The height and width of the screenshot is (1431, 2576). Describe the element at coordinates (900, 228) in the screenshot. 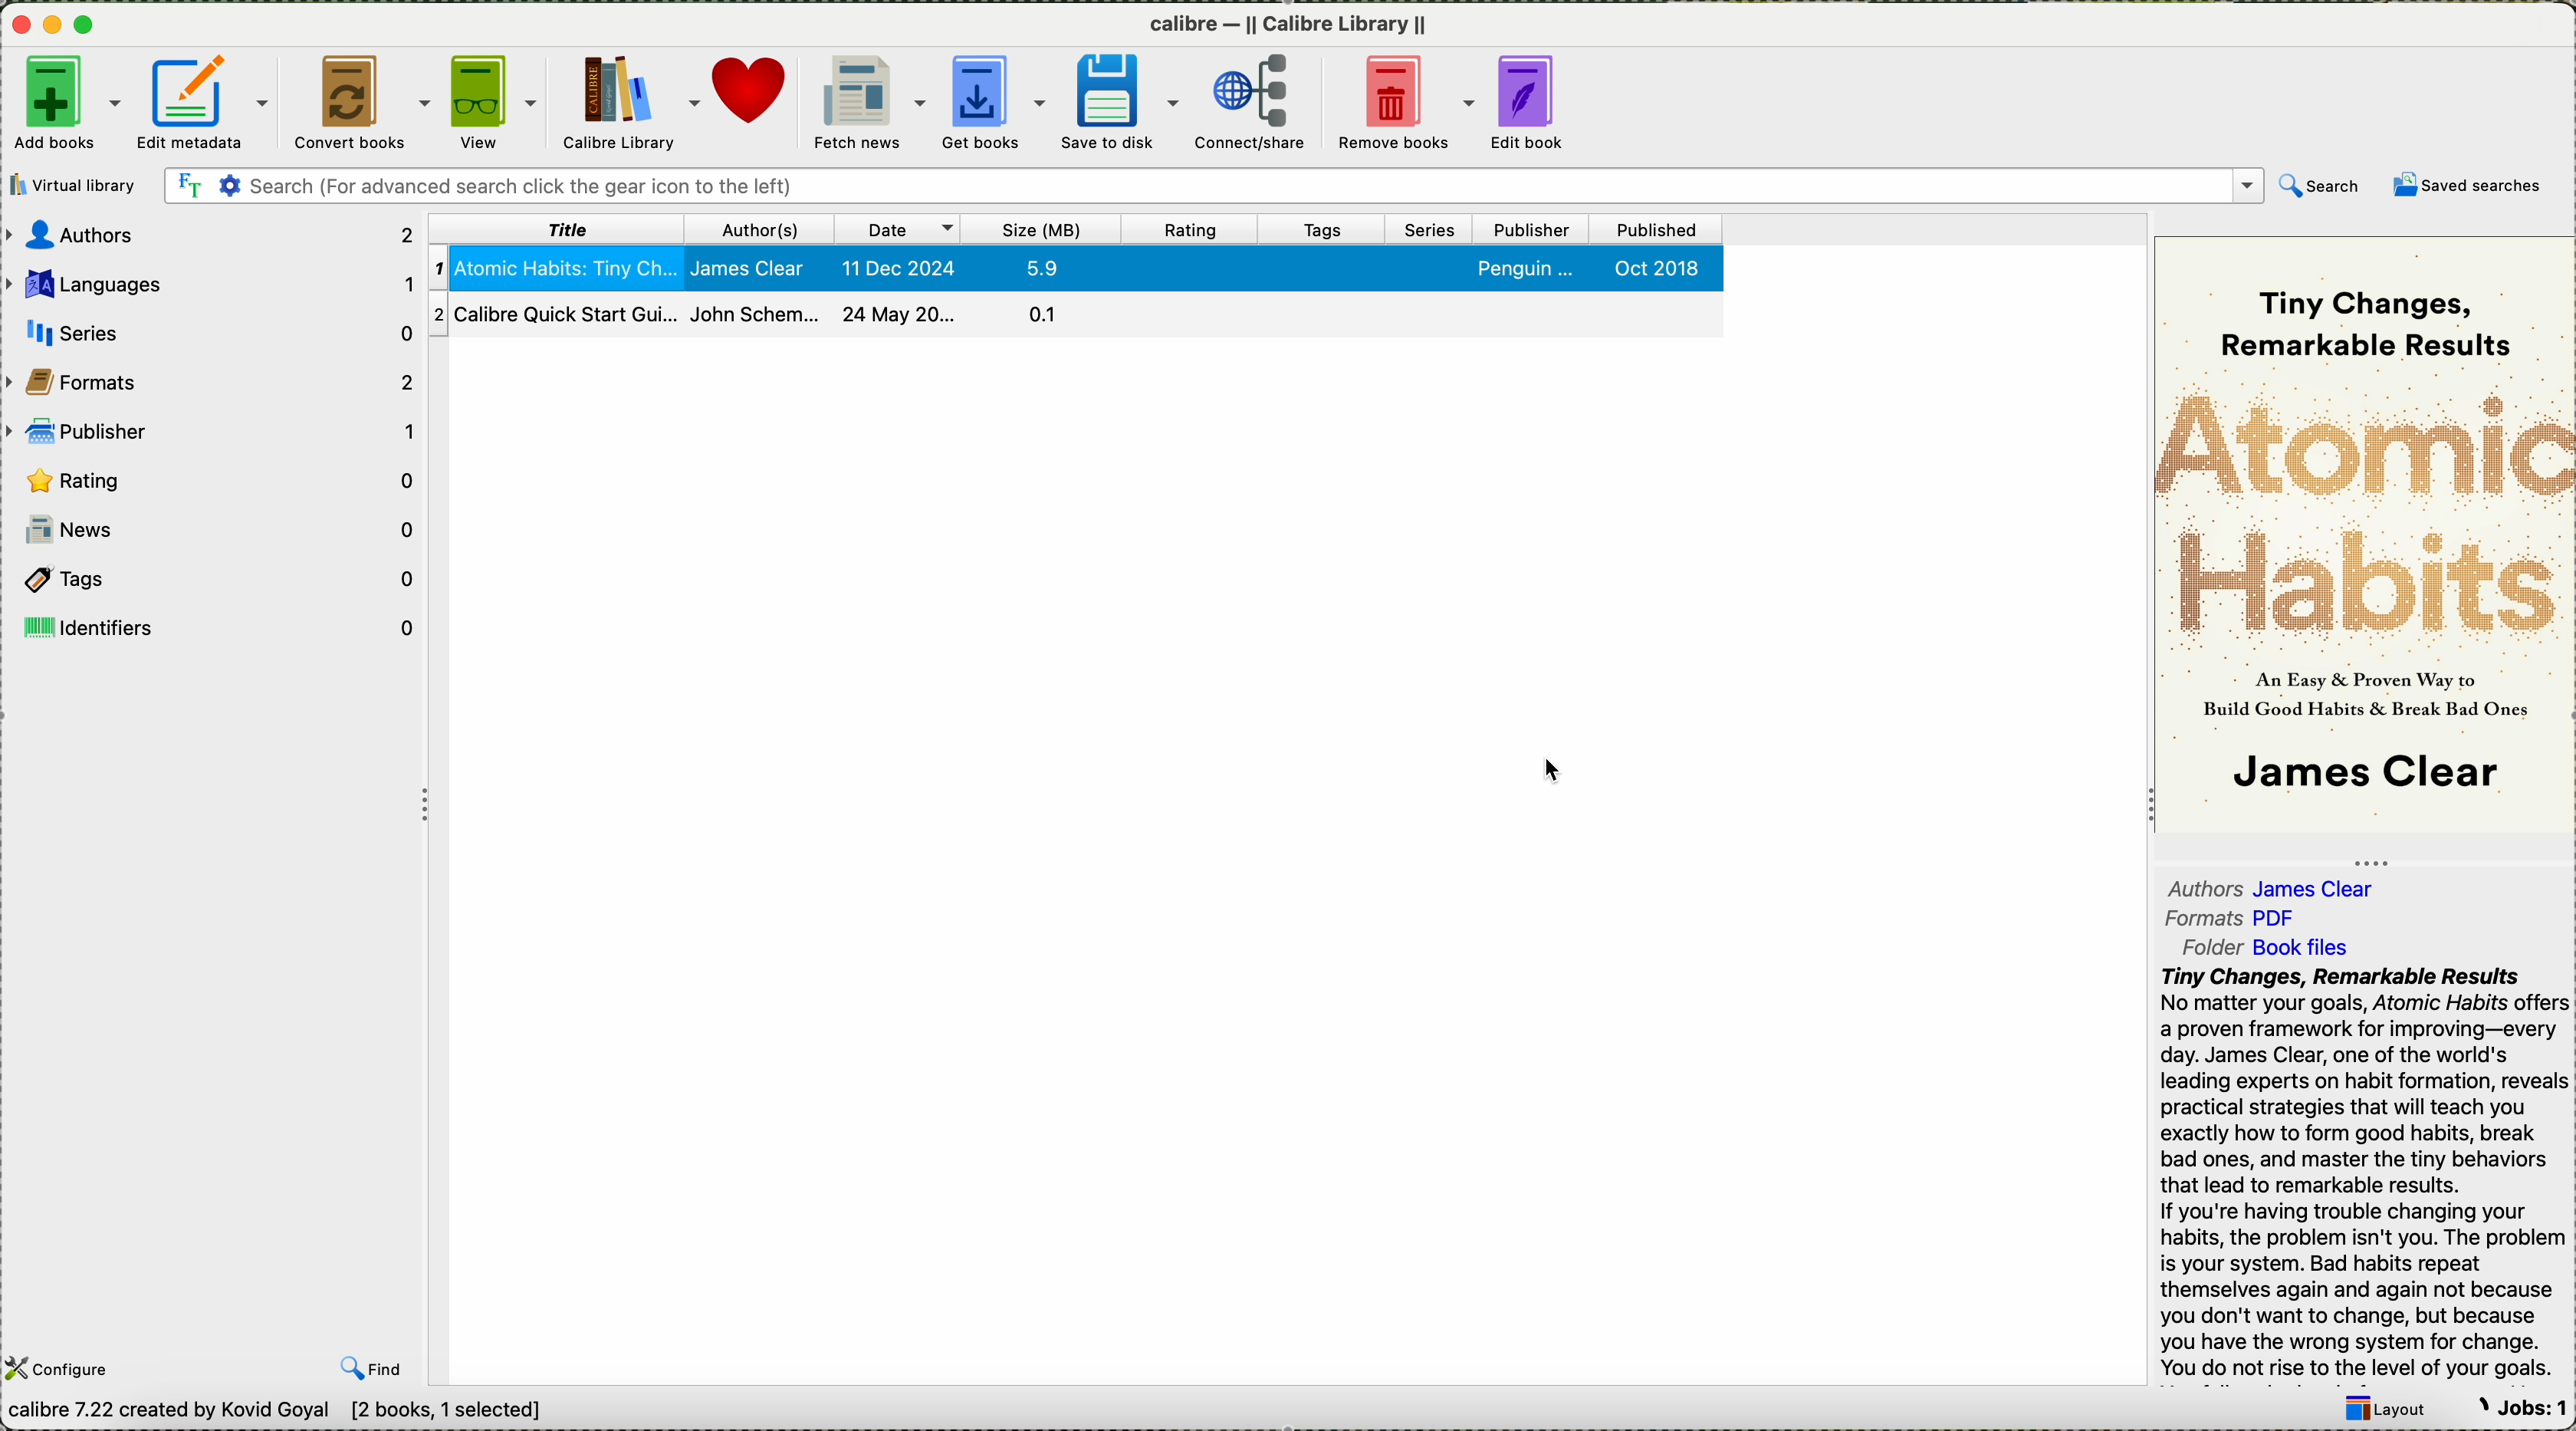

I see `date` at that location.